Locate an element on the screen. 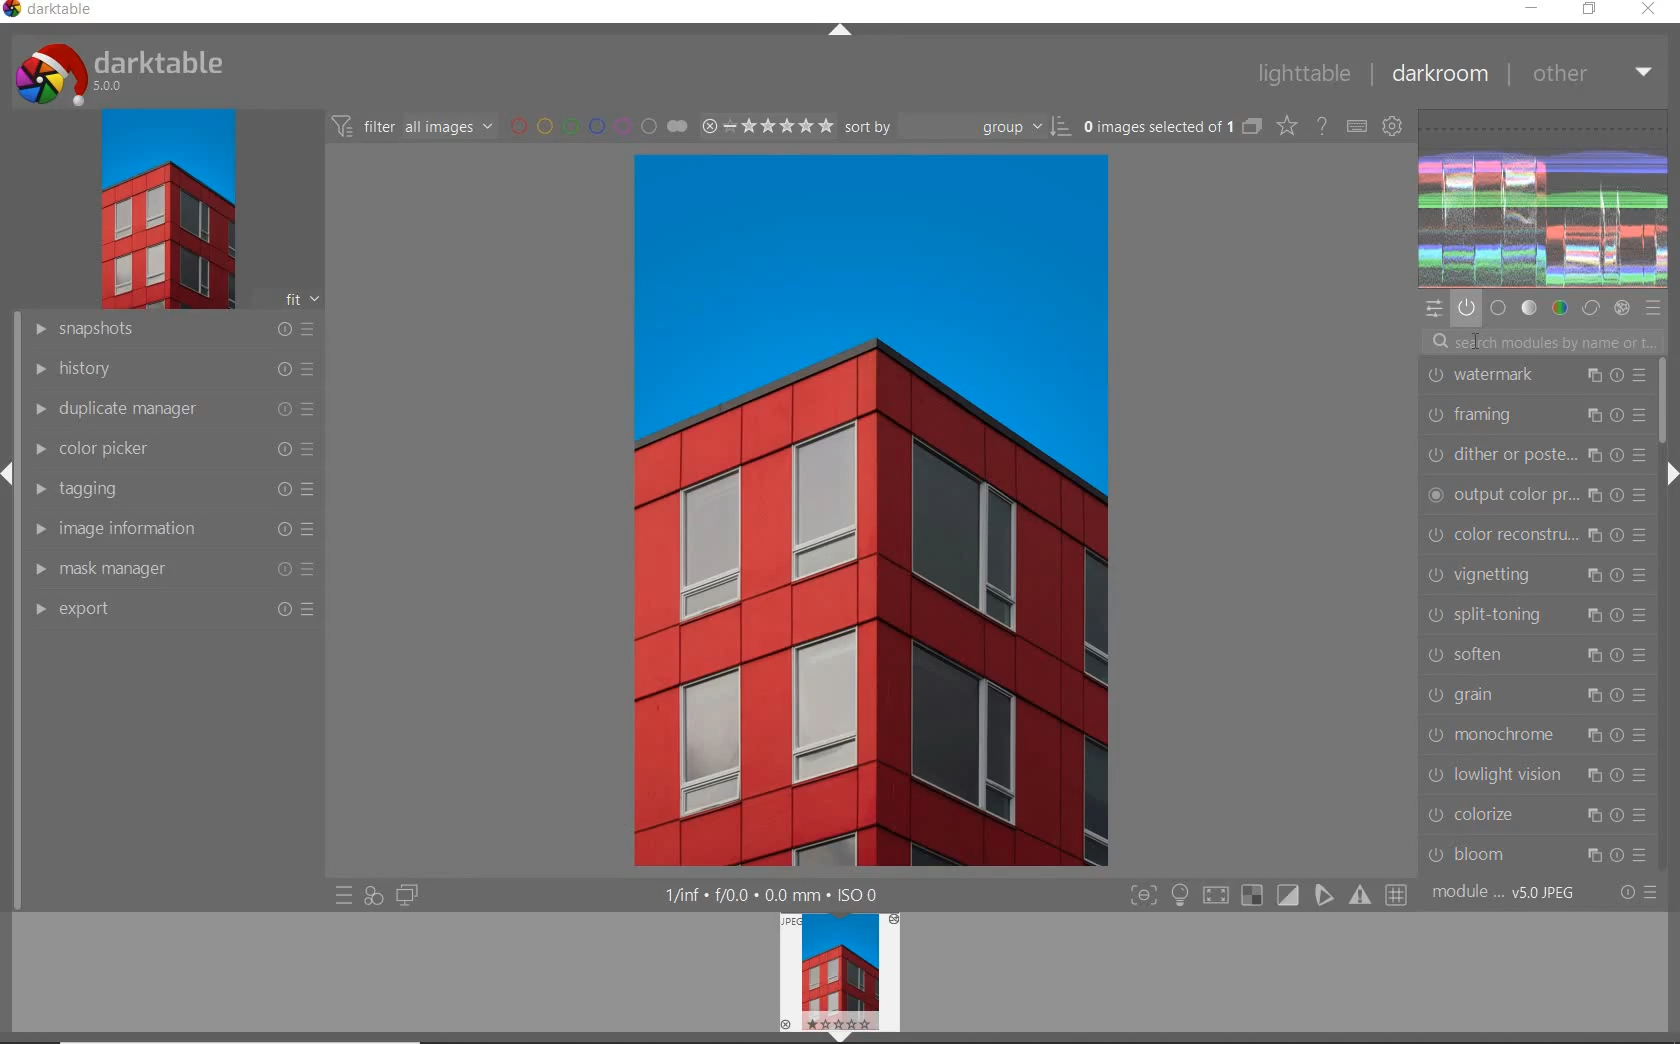 The width and height of the screenshot is (1680, 1044). display a second darkroom image window is located at coordinates (404, 898).